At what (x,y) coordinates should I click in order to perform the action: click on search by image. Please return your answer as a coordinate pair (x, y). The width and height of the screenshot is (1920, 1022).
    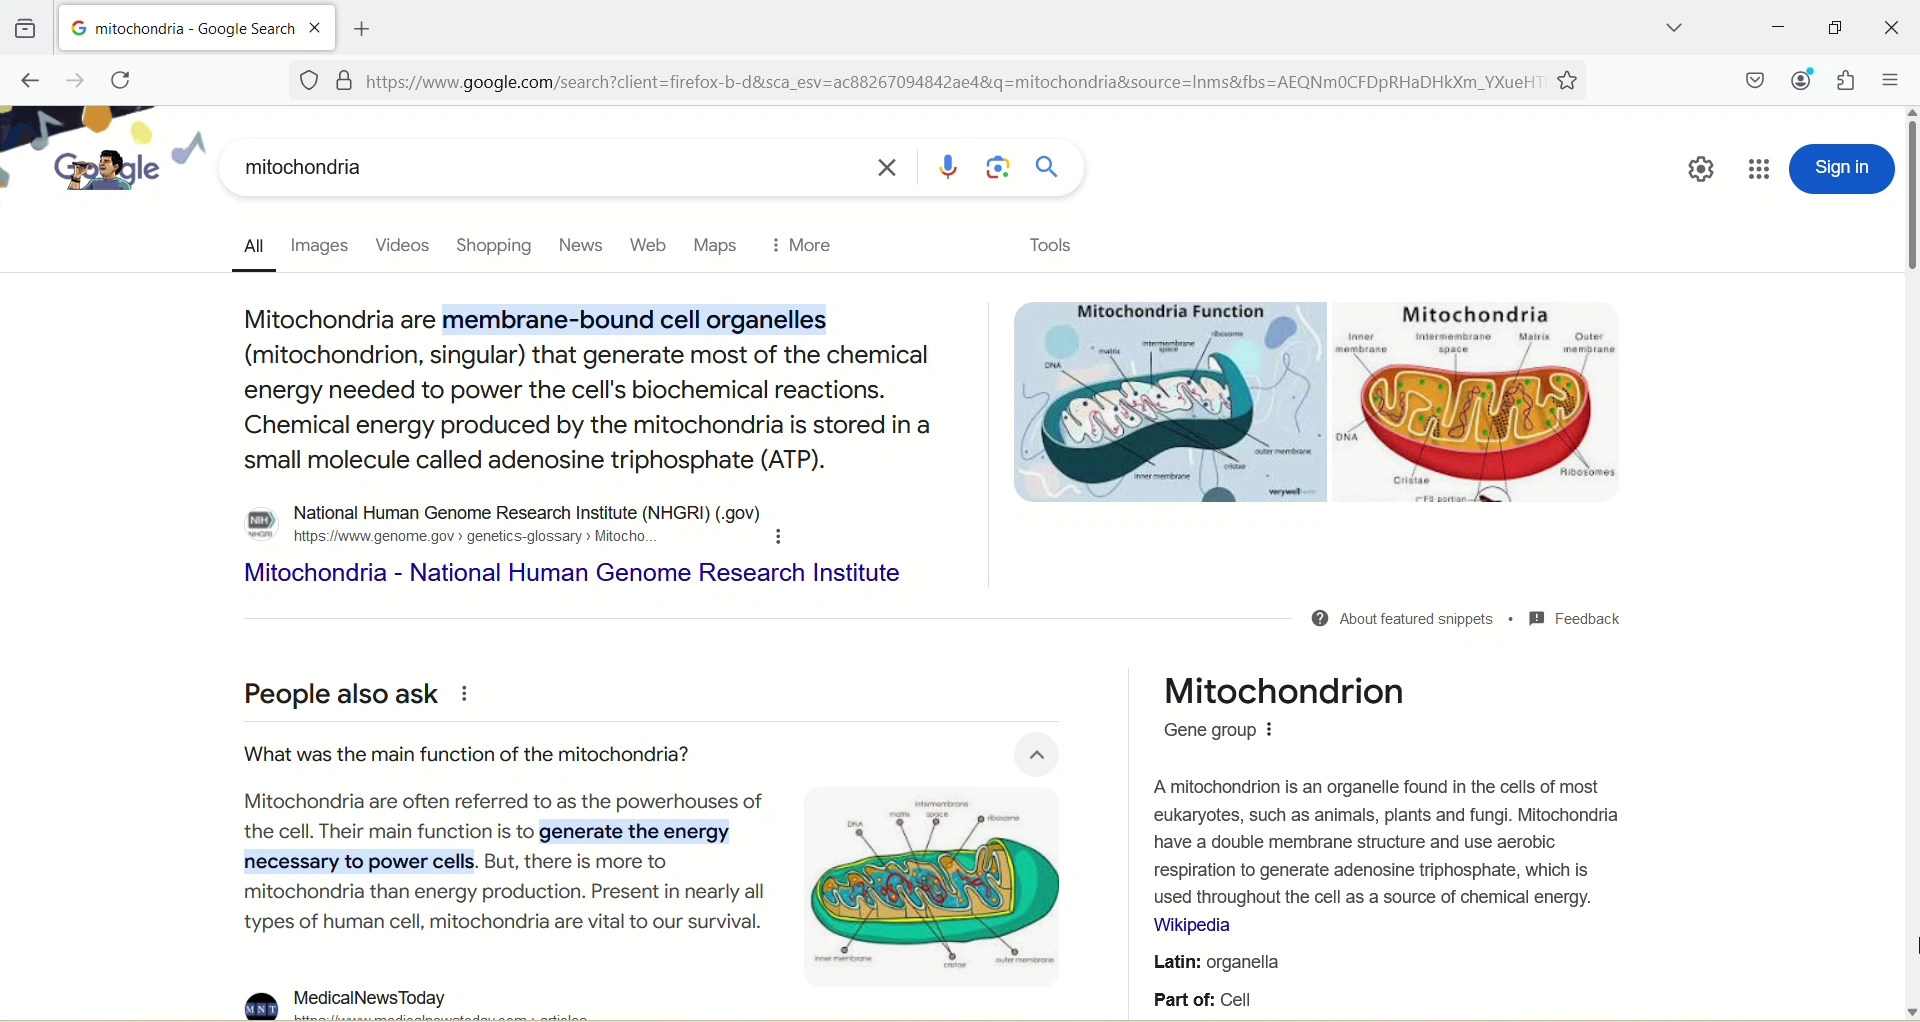
    Looking at the image, I should click on (1000, 169).